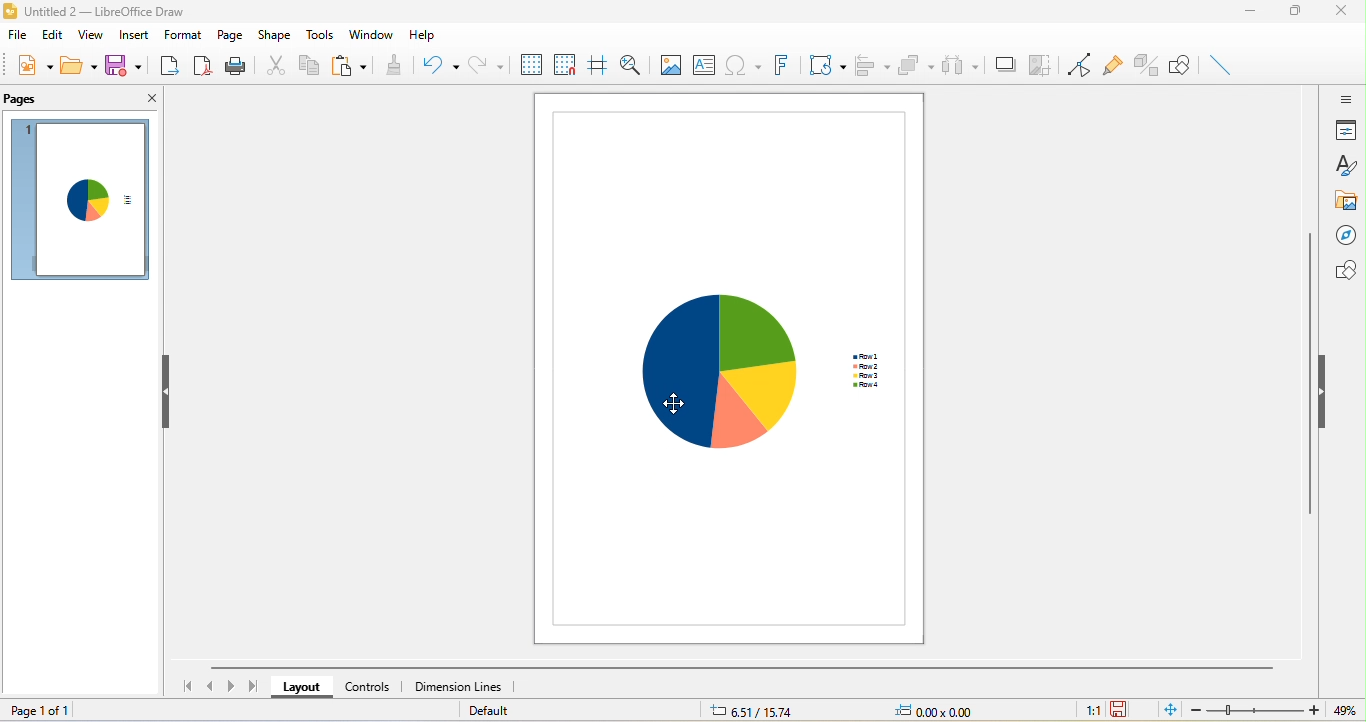 The width and height of the screenshot is (1366, 722). Describe the element at coordinates (253, 685) in the screenshot. I see `last` at that location.